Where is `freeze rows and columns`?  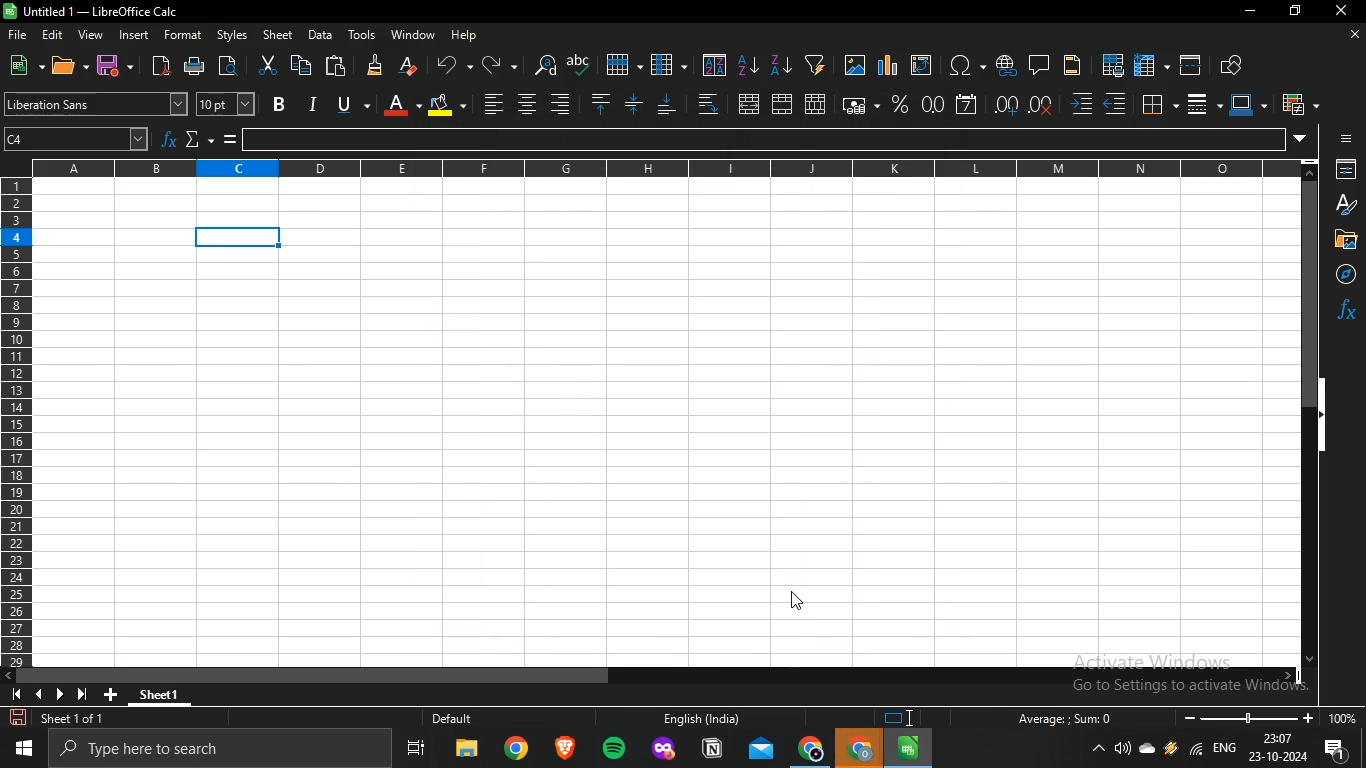 freeze rows and columns is located at coordinates (1146, 64).